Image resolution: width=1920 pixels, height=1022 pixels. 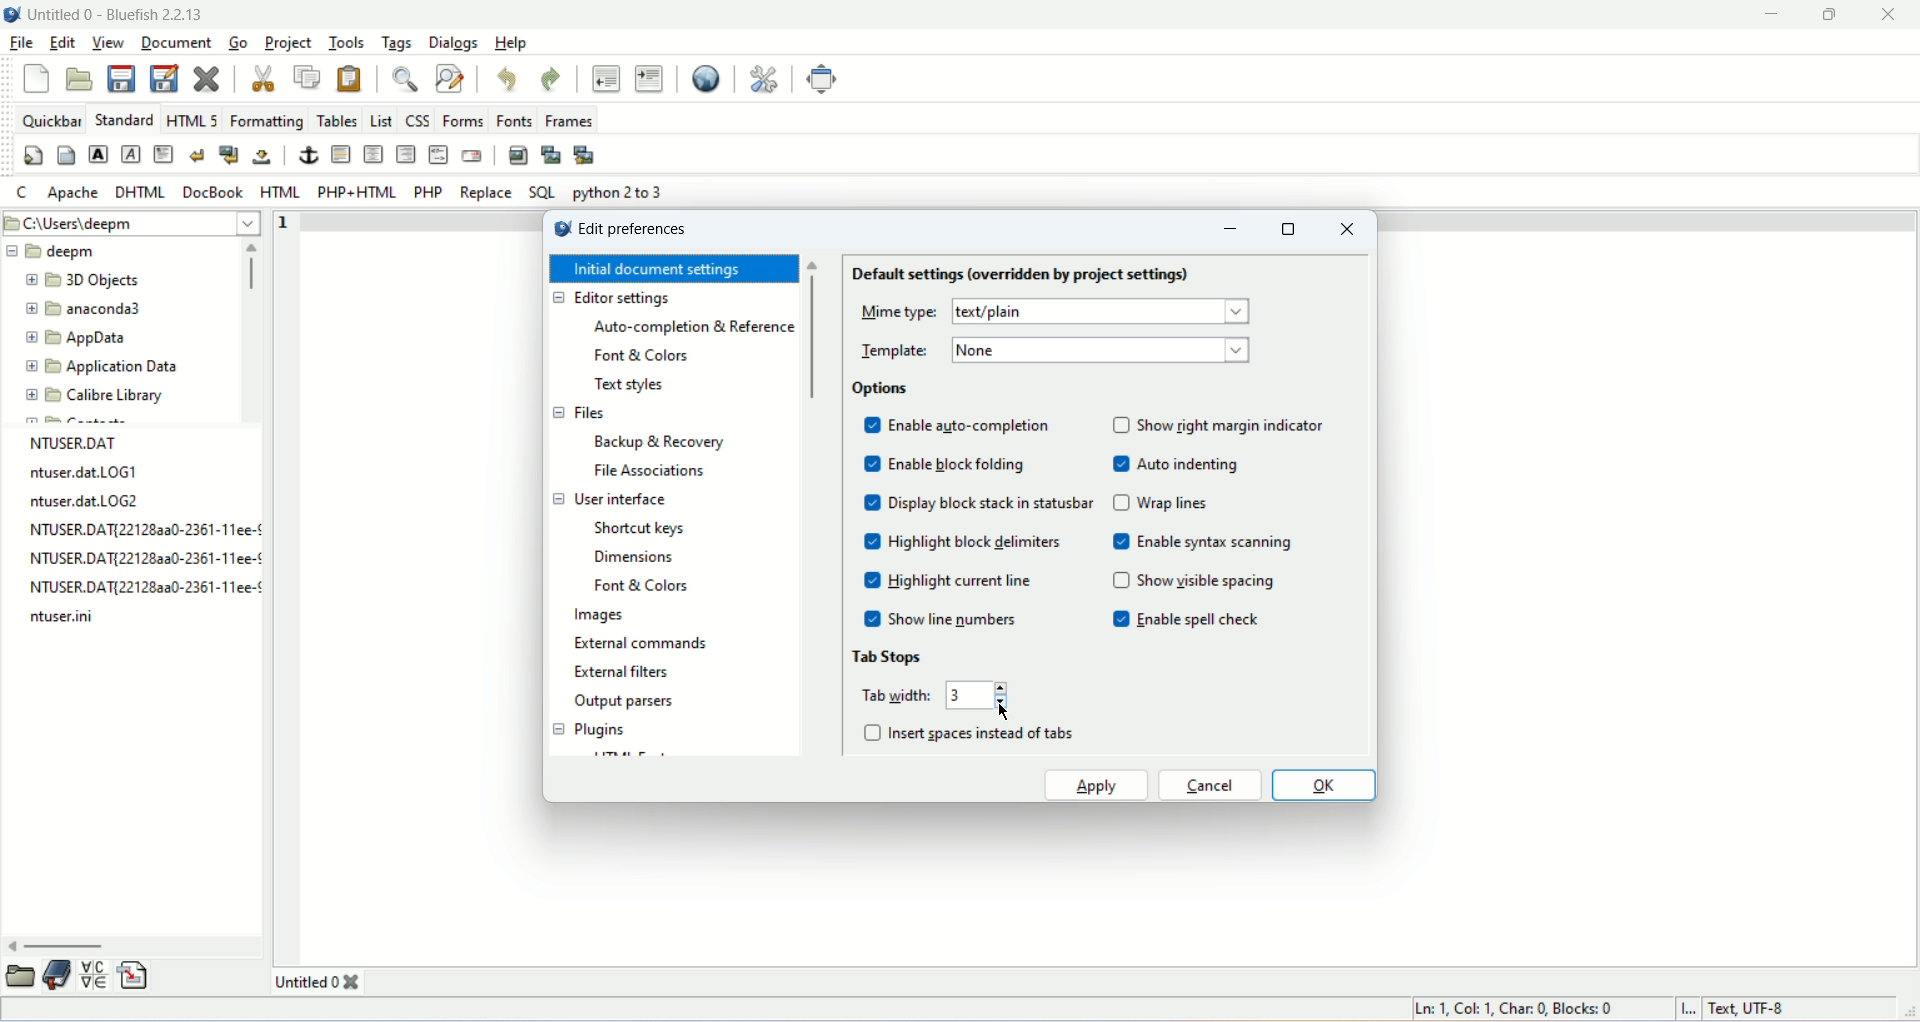 I want to click on anchor, so click(x=307, y=155).